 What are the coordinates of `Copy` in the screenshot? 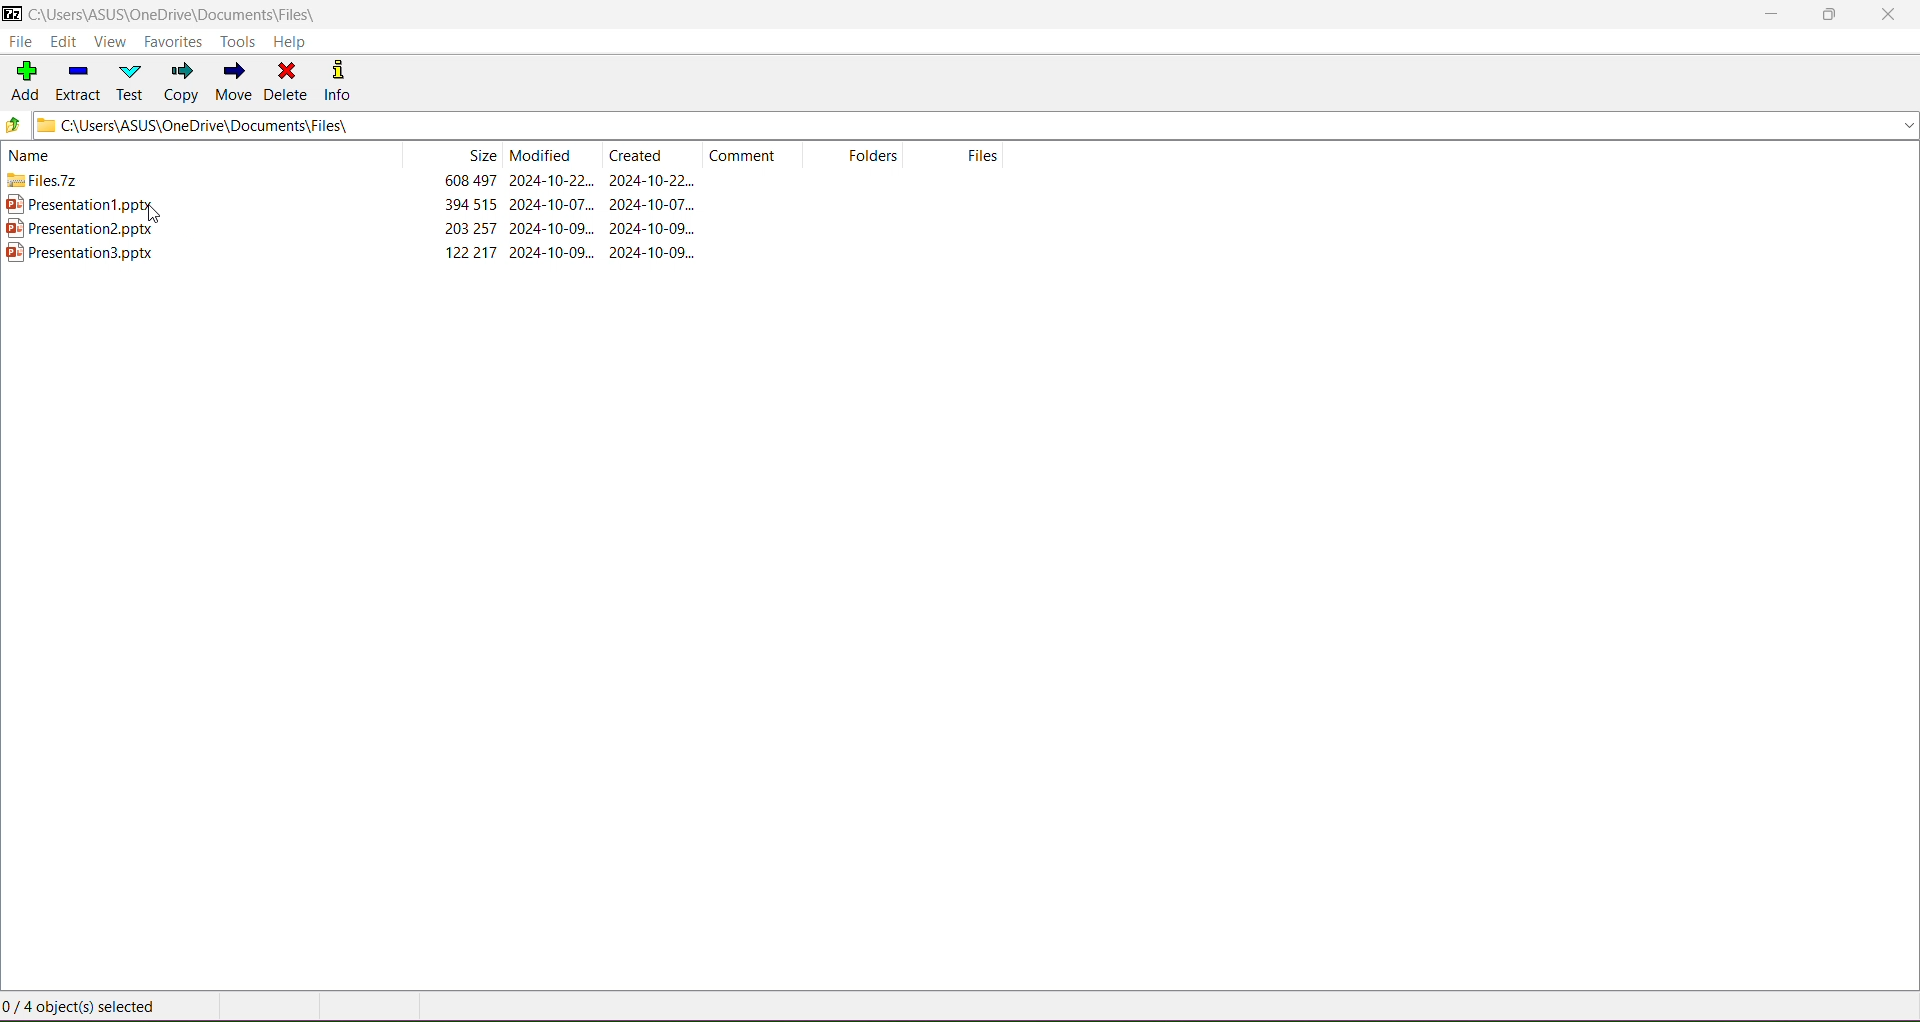 It's located at (183, 82).